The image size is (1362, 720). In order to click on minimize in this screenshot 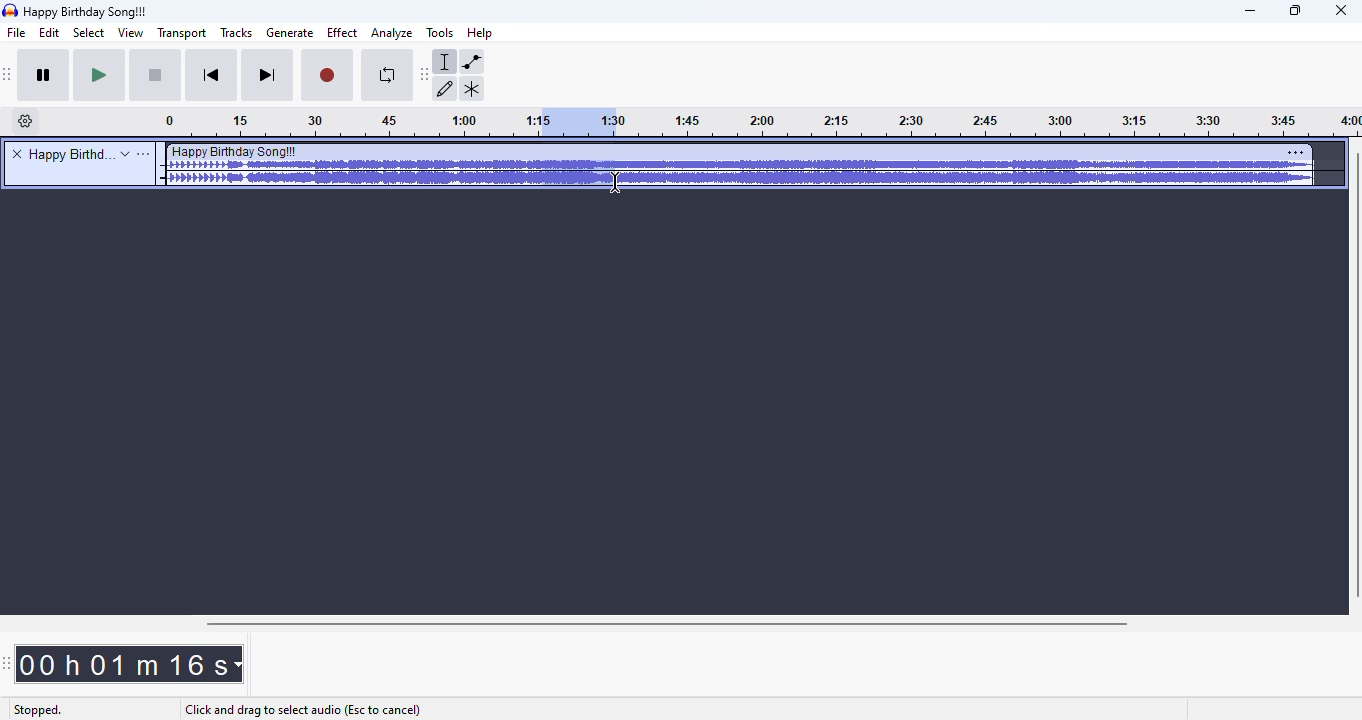, I will do `click(1251, 12)`.